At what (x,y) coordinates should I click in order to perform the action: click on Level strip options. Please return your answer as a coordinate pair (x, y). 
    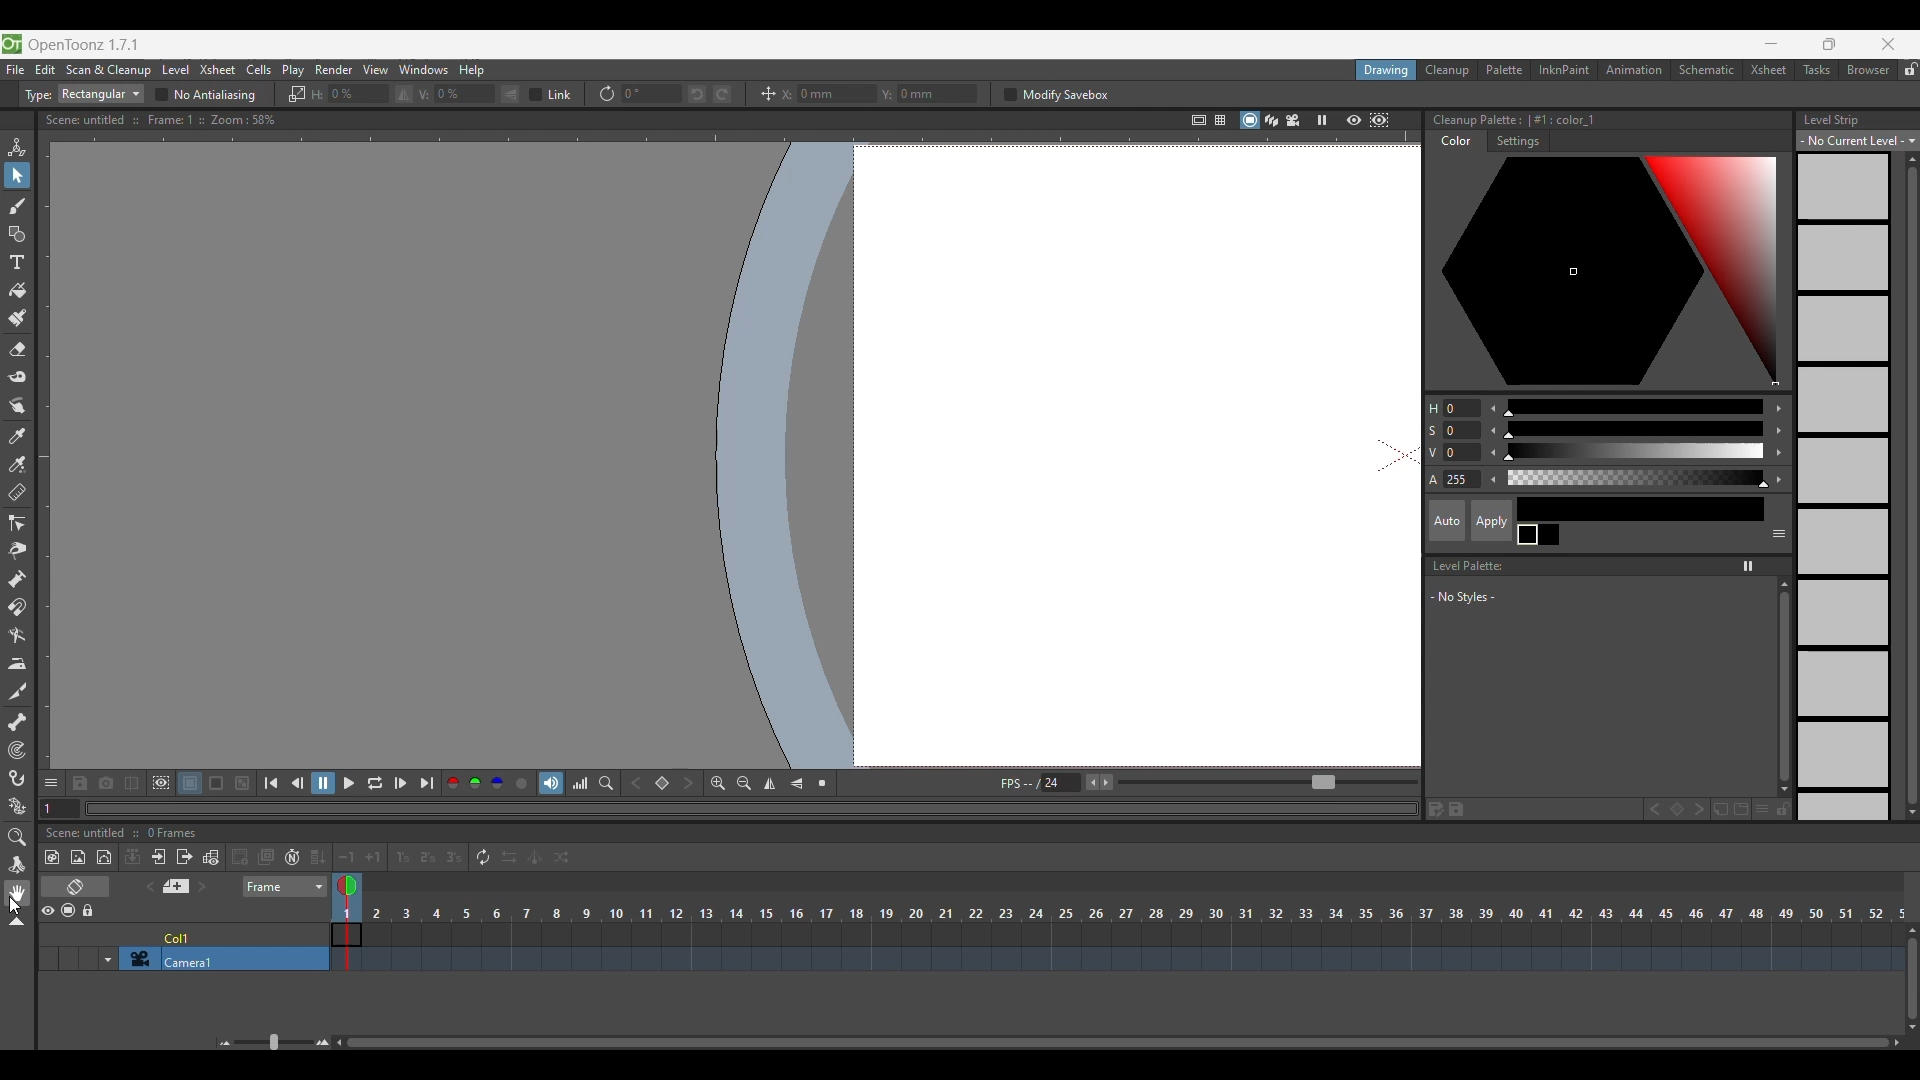
    Looking at the image, I should click on (1858, 141).